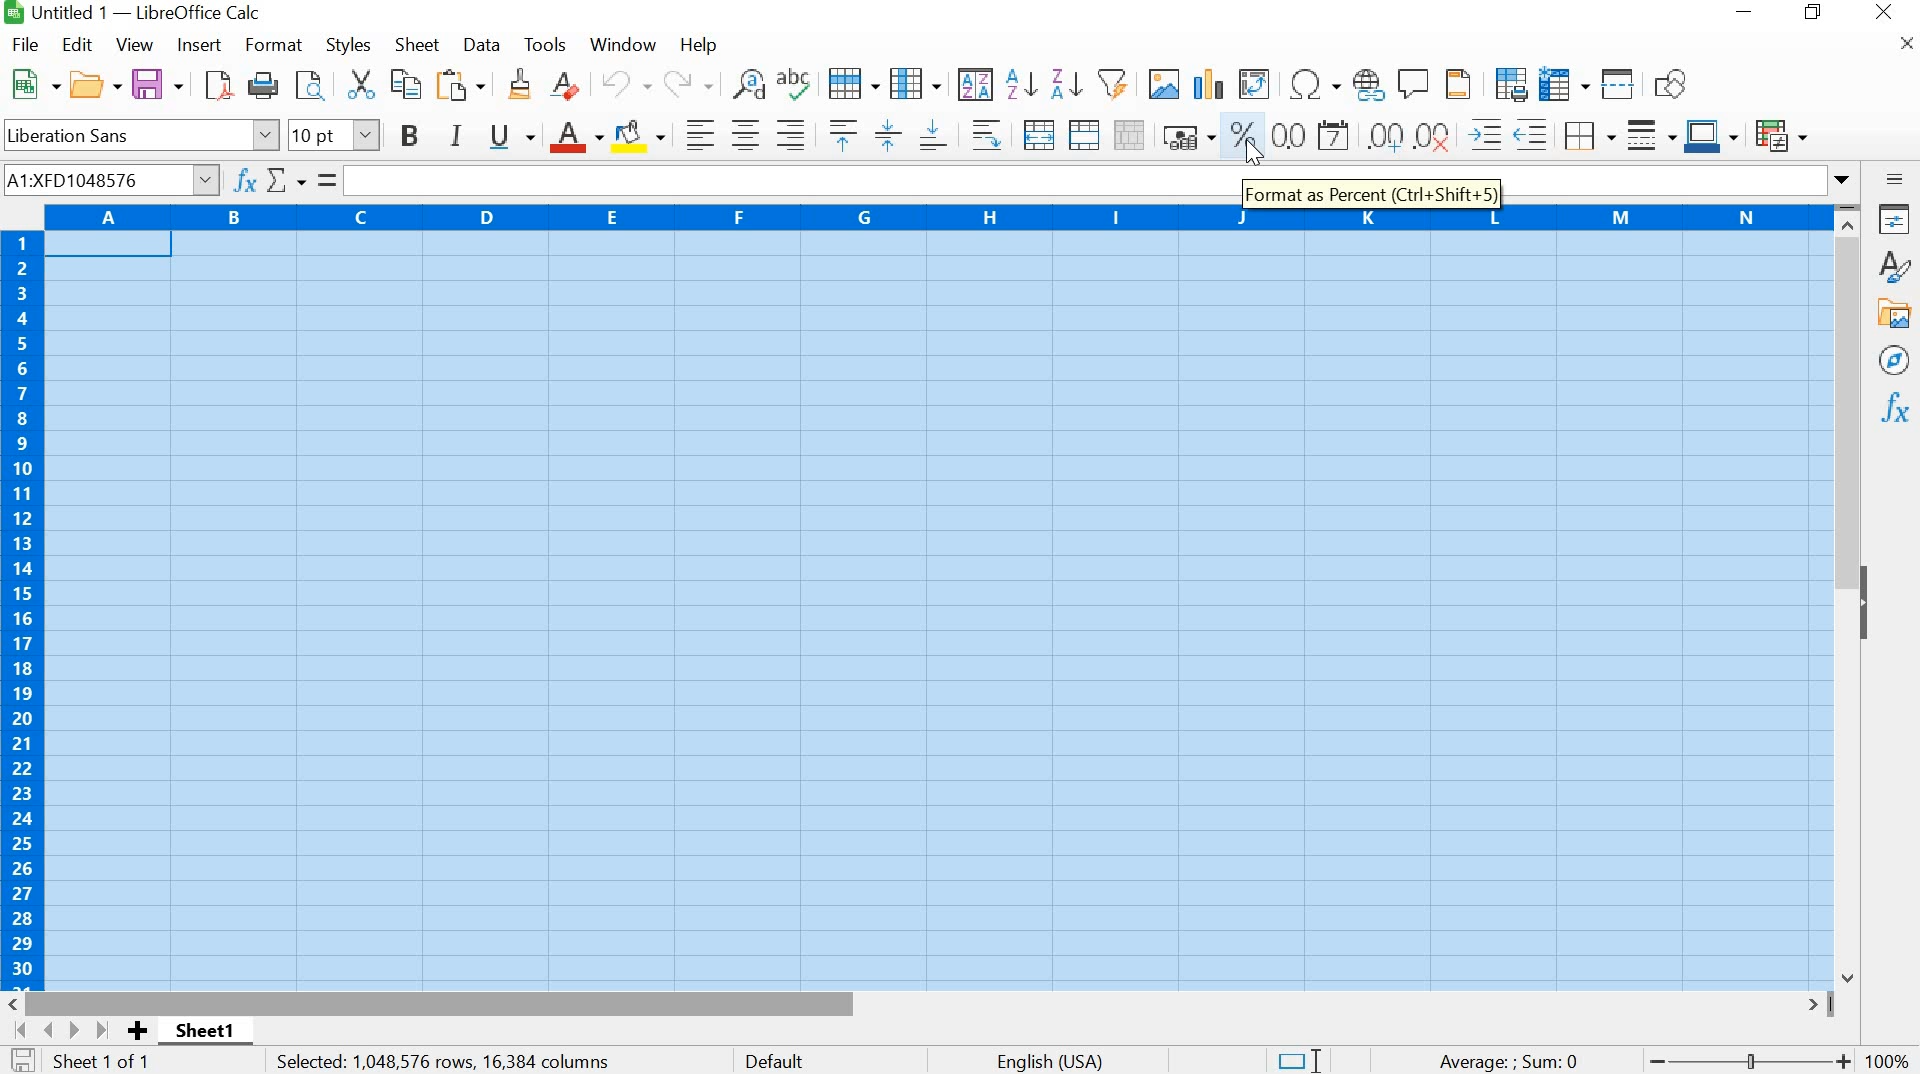 Image resolution: width=1920 pixels, height=1074 pixels. Describe the element at coordinates (937, 608) in the screenshot. I see `Highlighted/Selected cells` at that location.